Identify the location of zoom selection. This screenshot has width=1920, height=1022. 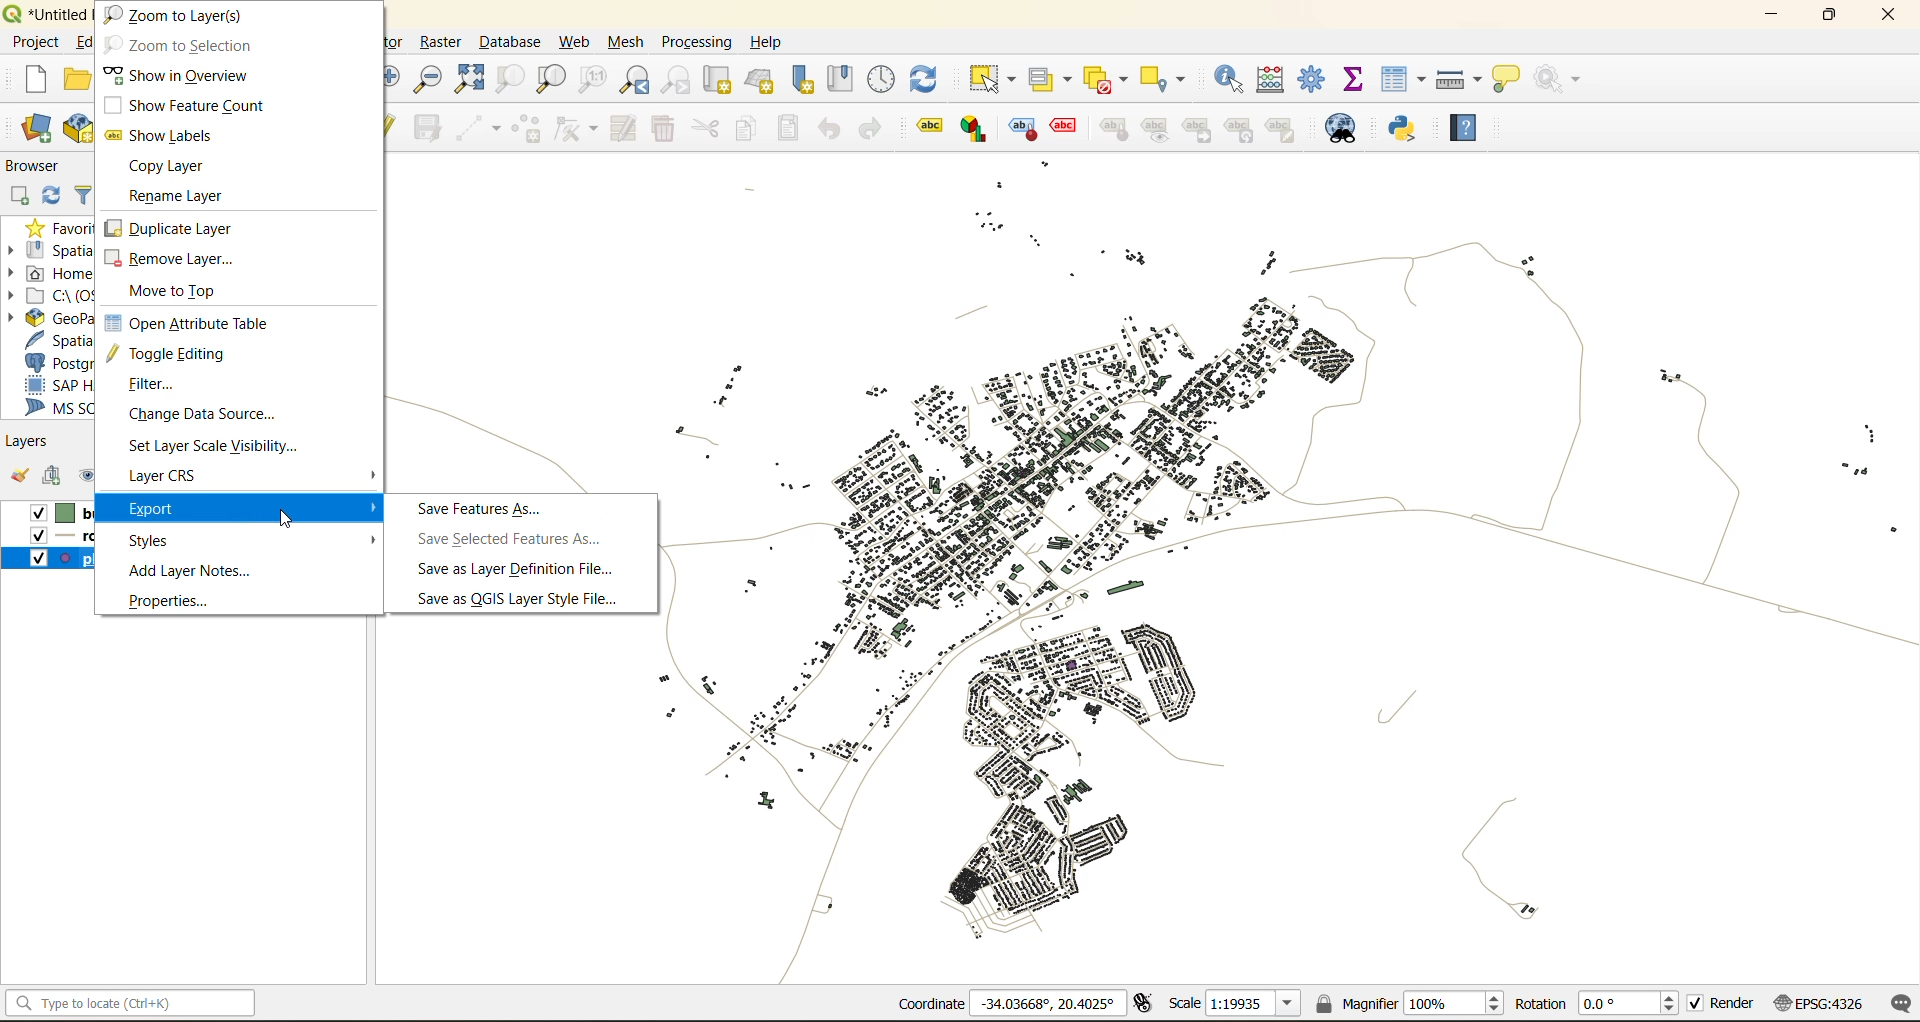
(508, 80).